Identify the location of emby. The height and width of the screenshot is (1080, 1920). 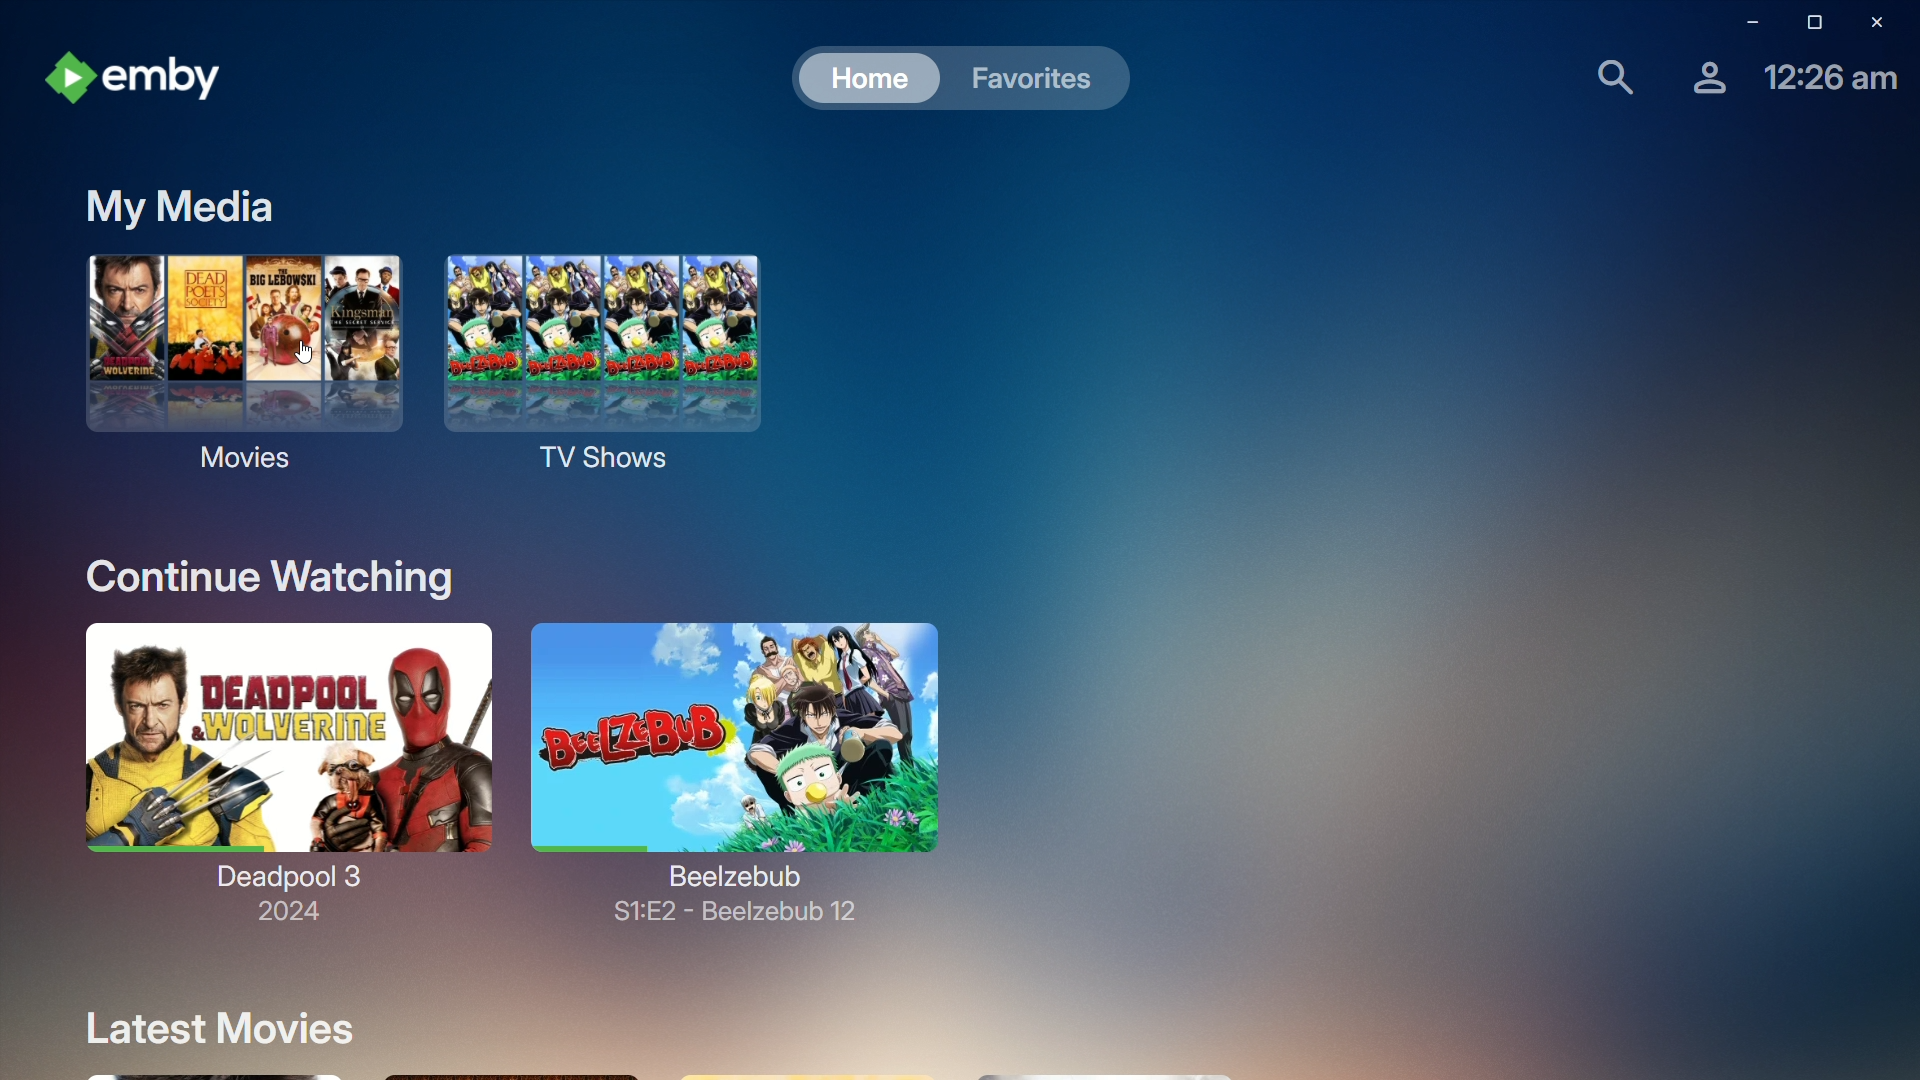
(142, 71).